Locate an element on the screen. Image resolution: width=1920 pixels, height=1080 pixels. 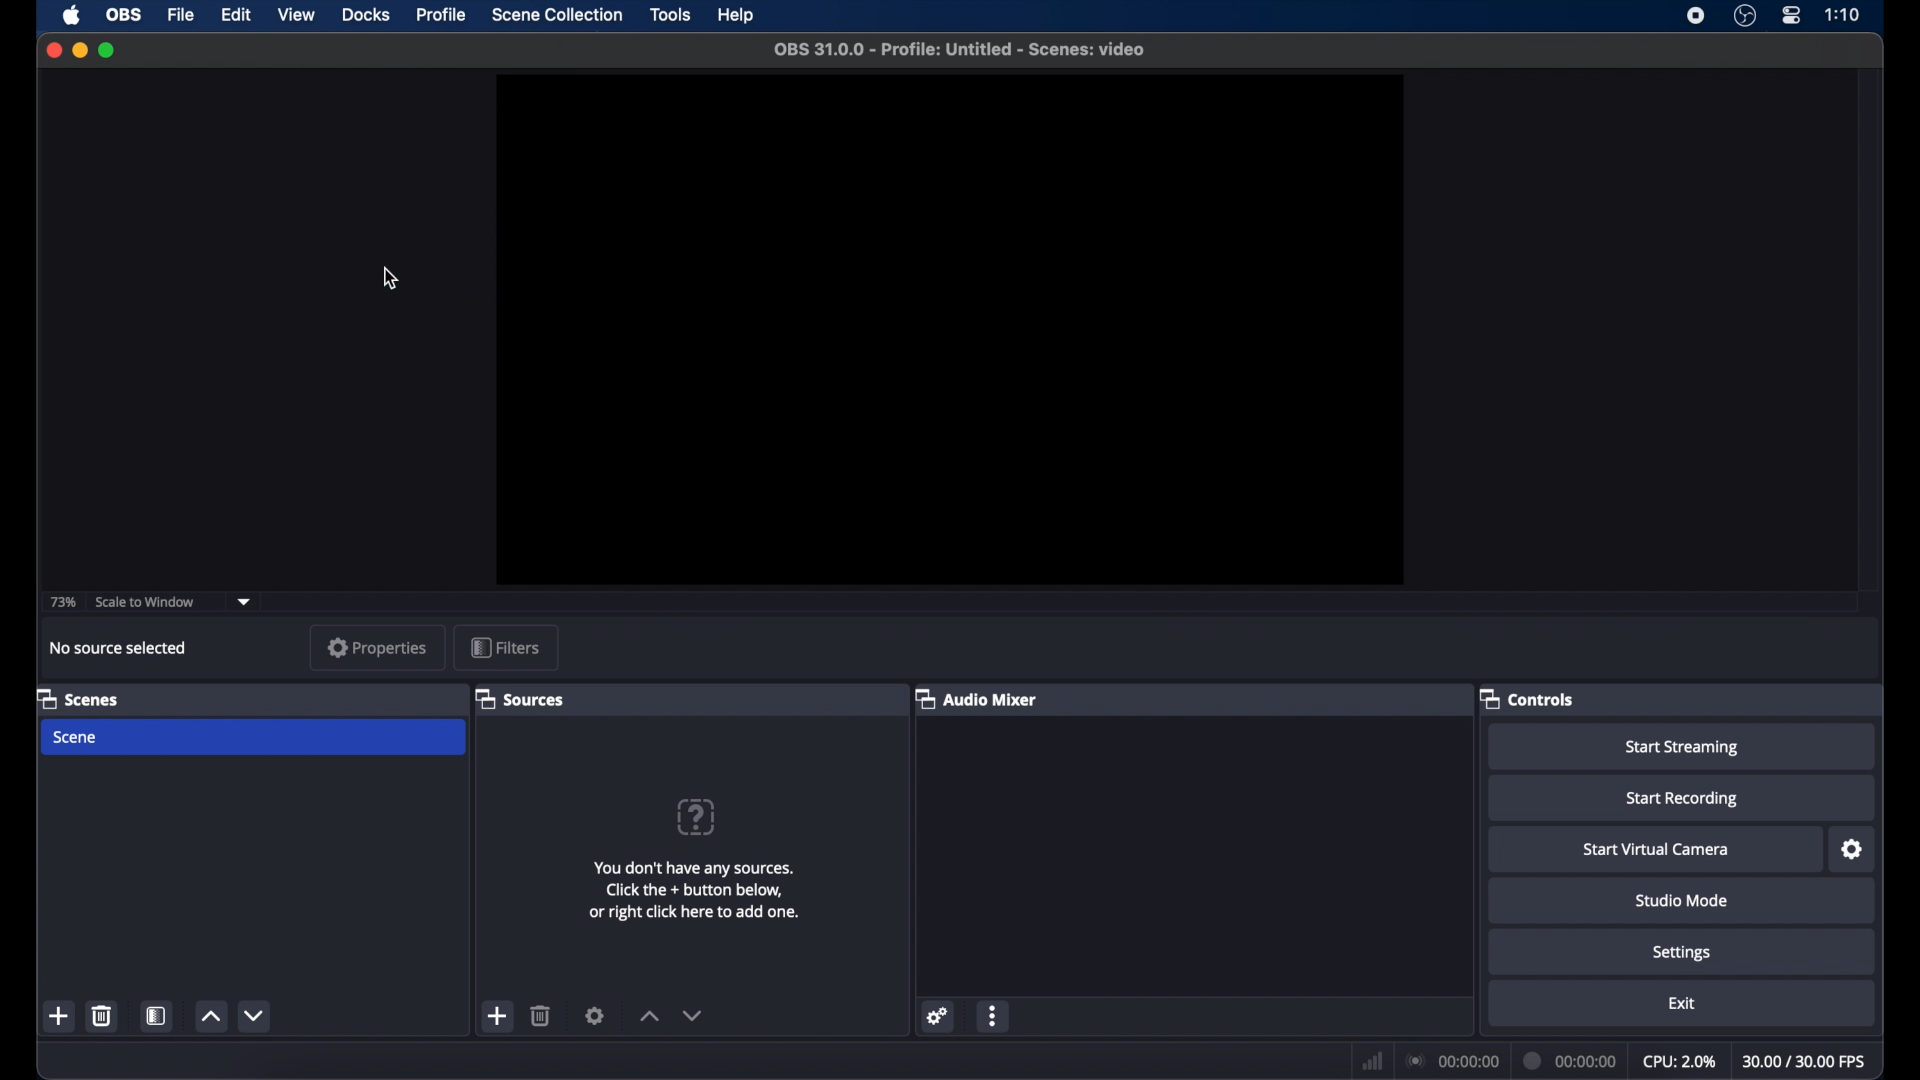
edit is located at coordinates (235, 13).